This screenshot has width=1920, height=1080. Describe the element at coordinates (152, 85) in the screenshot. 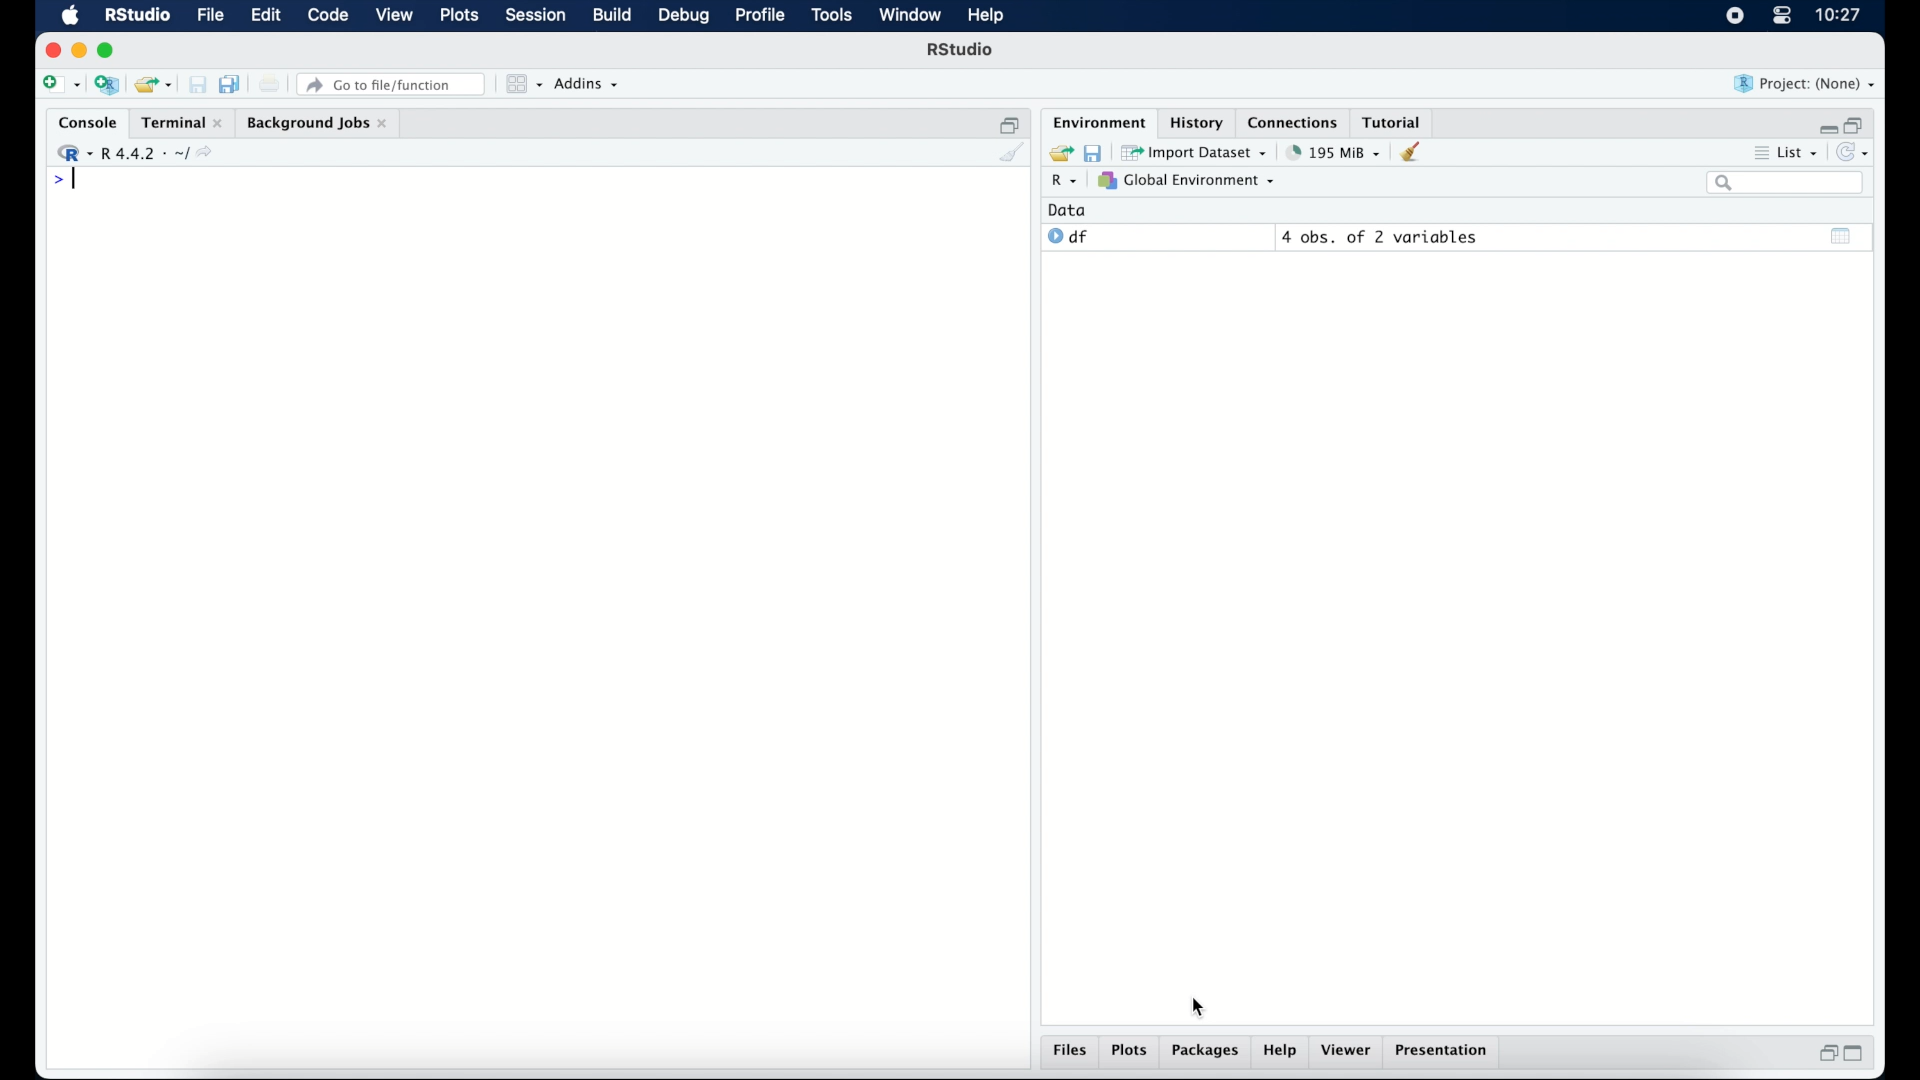

I see `load existing project` at that location.